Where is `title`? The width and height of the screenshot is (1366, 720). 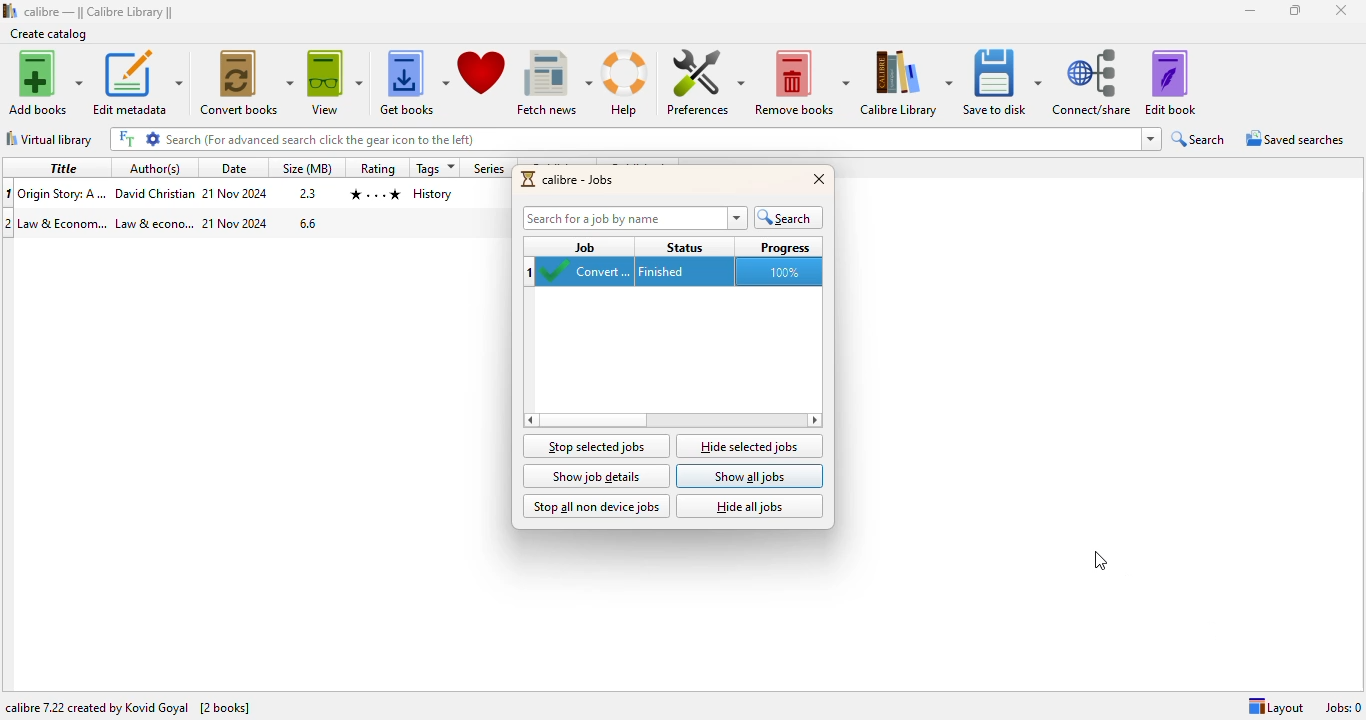
title is located at coordinates (65, 167).